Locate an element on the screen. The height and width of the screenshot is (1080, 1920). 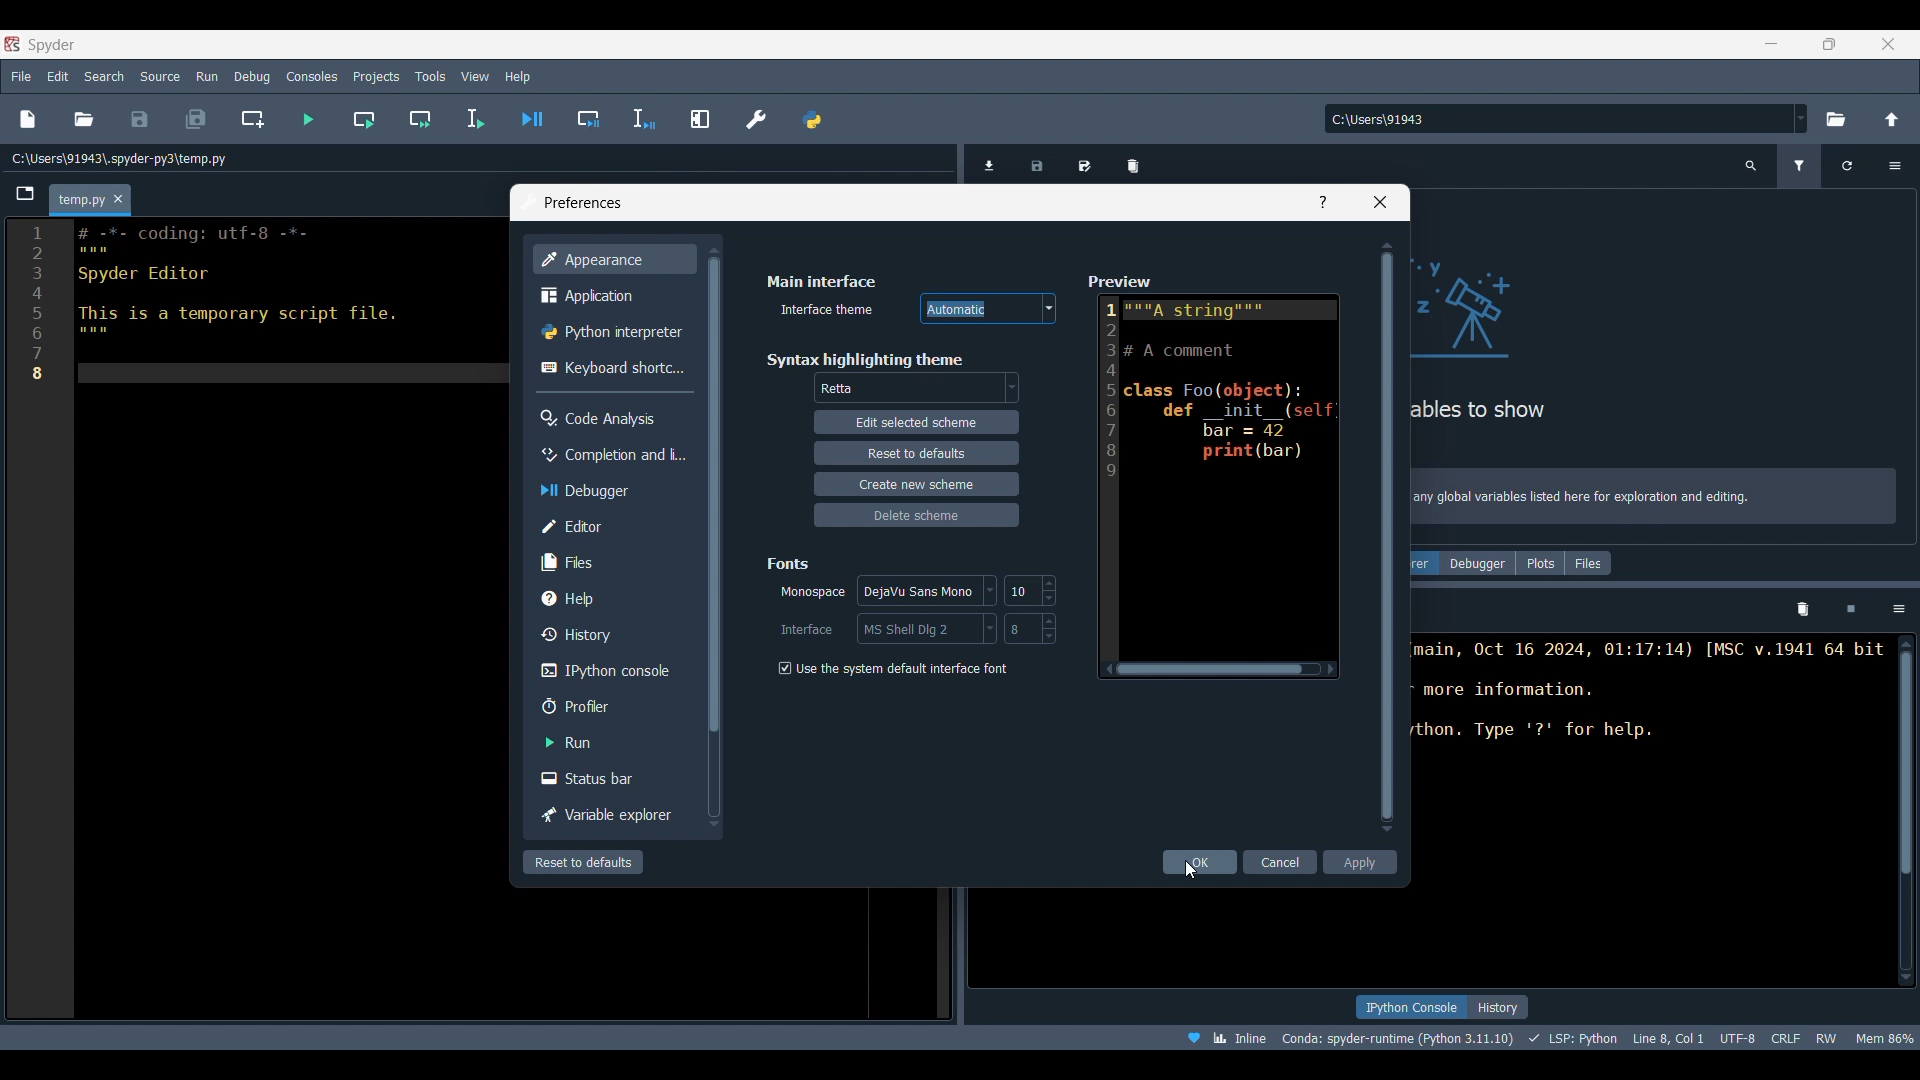
New is located at coordinates (26, 119).